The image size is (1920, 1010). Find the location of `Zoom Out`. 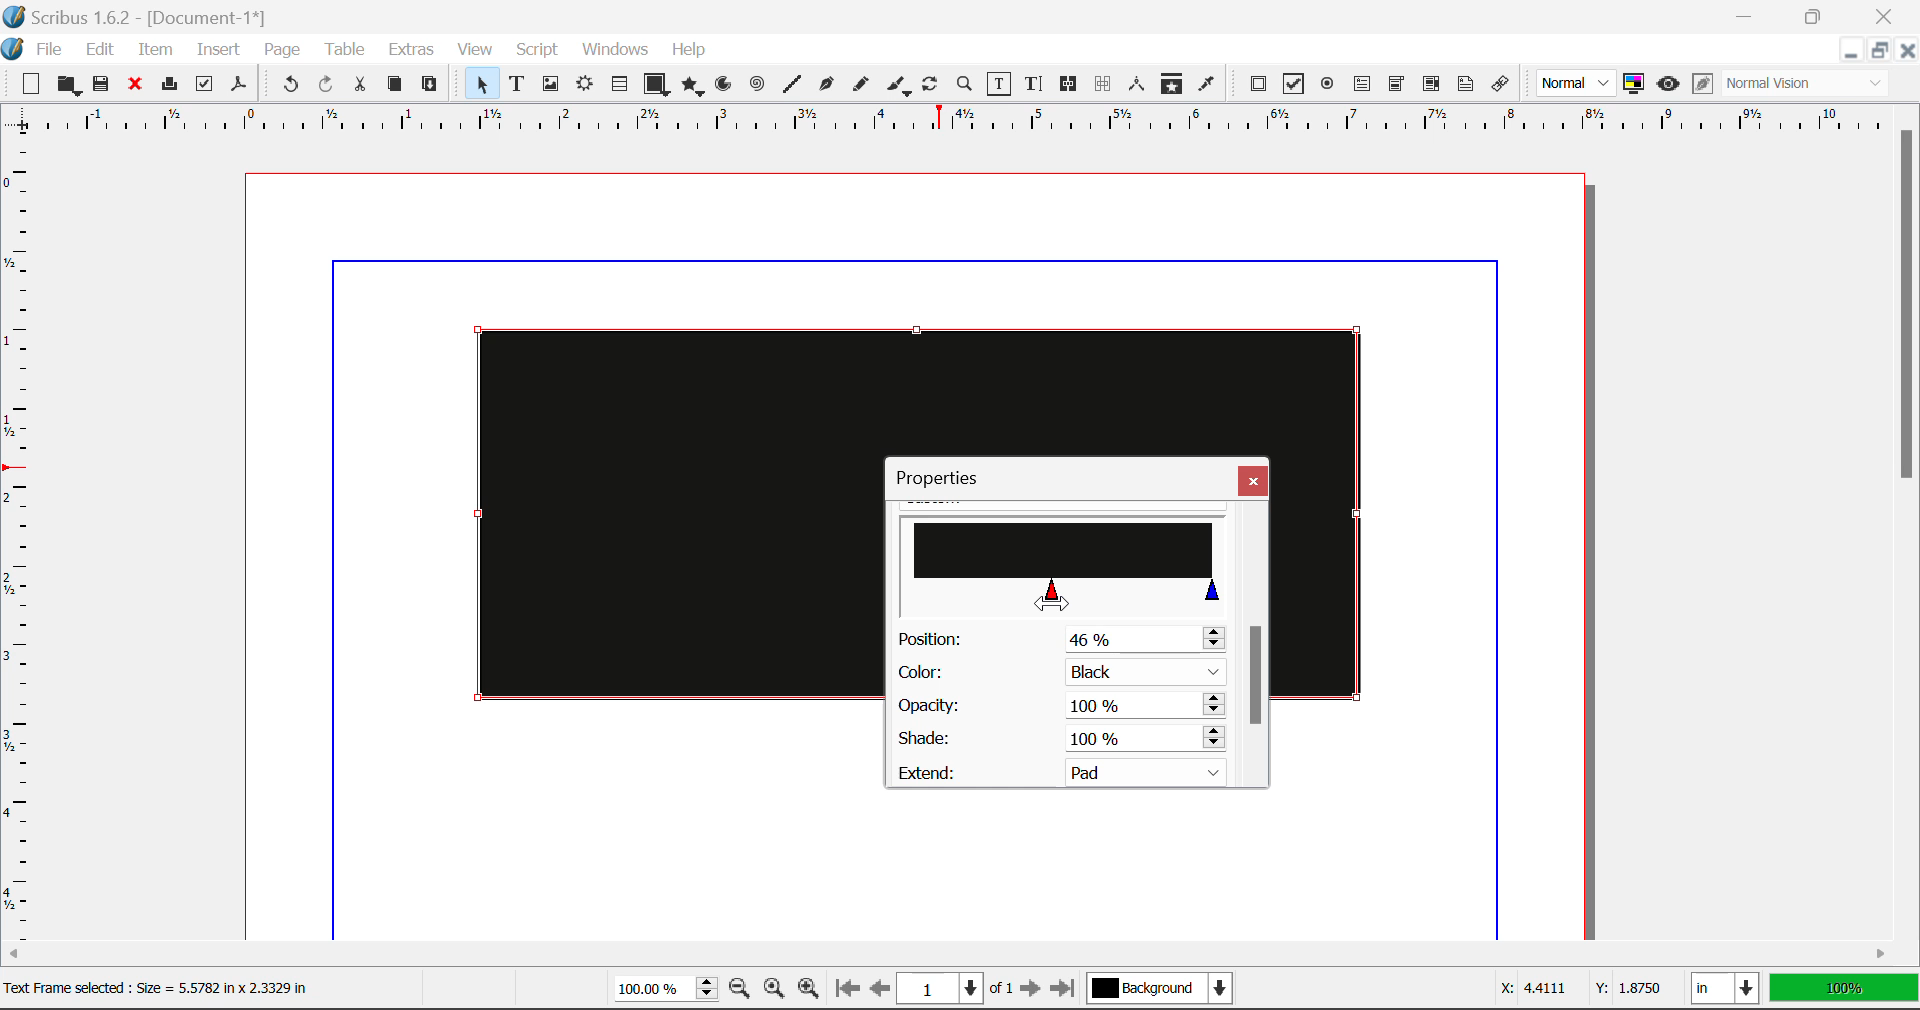

Zoom Out is located at coordinates (742, 990).